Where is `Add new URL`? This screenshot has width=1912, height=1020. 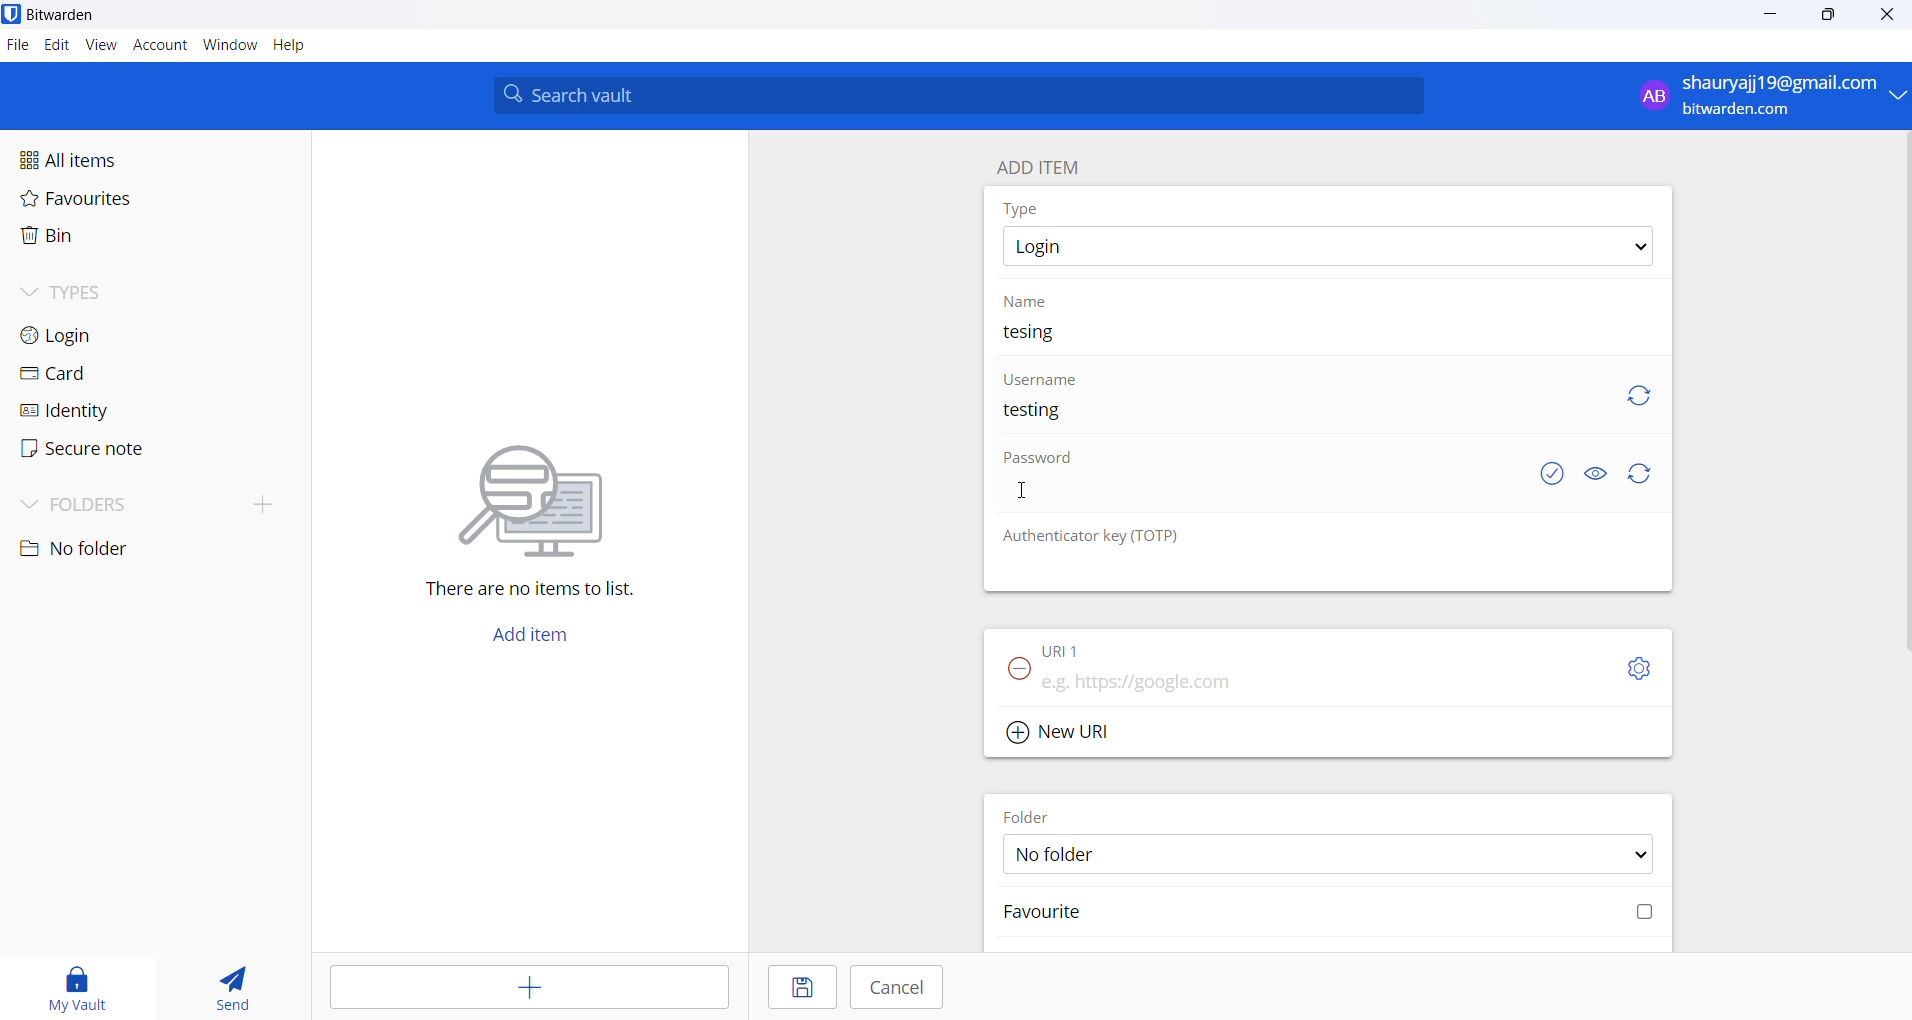 Add new URL is located at coordinates (1062, 729).